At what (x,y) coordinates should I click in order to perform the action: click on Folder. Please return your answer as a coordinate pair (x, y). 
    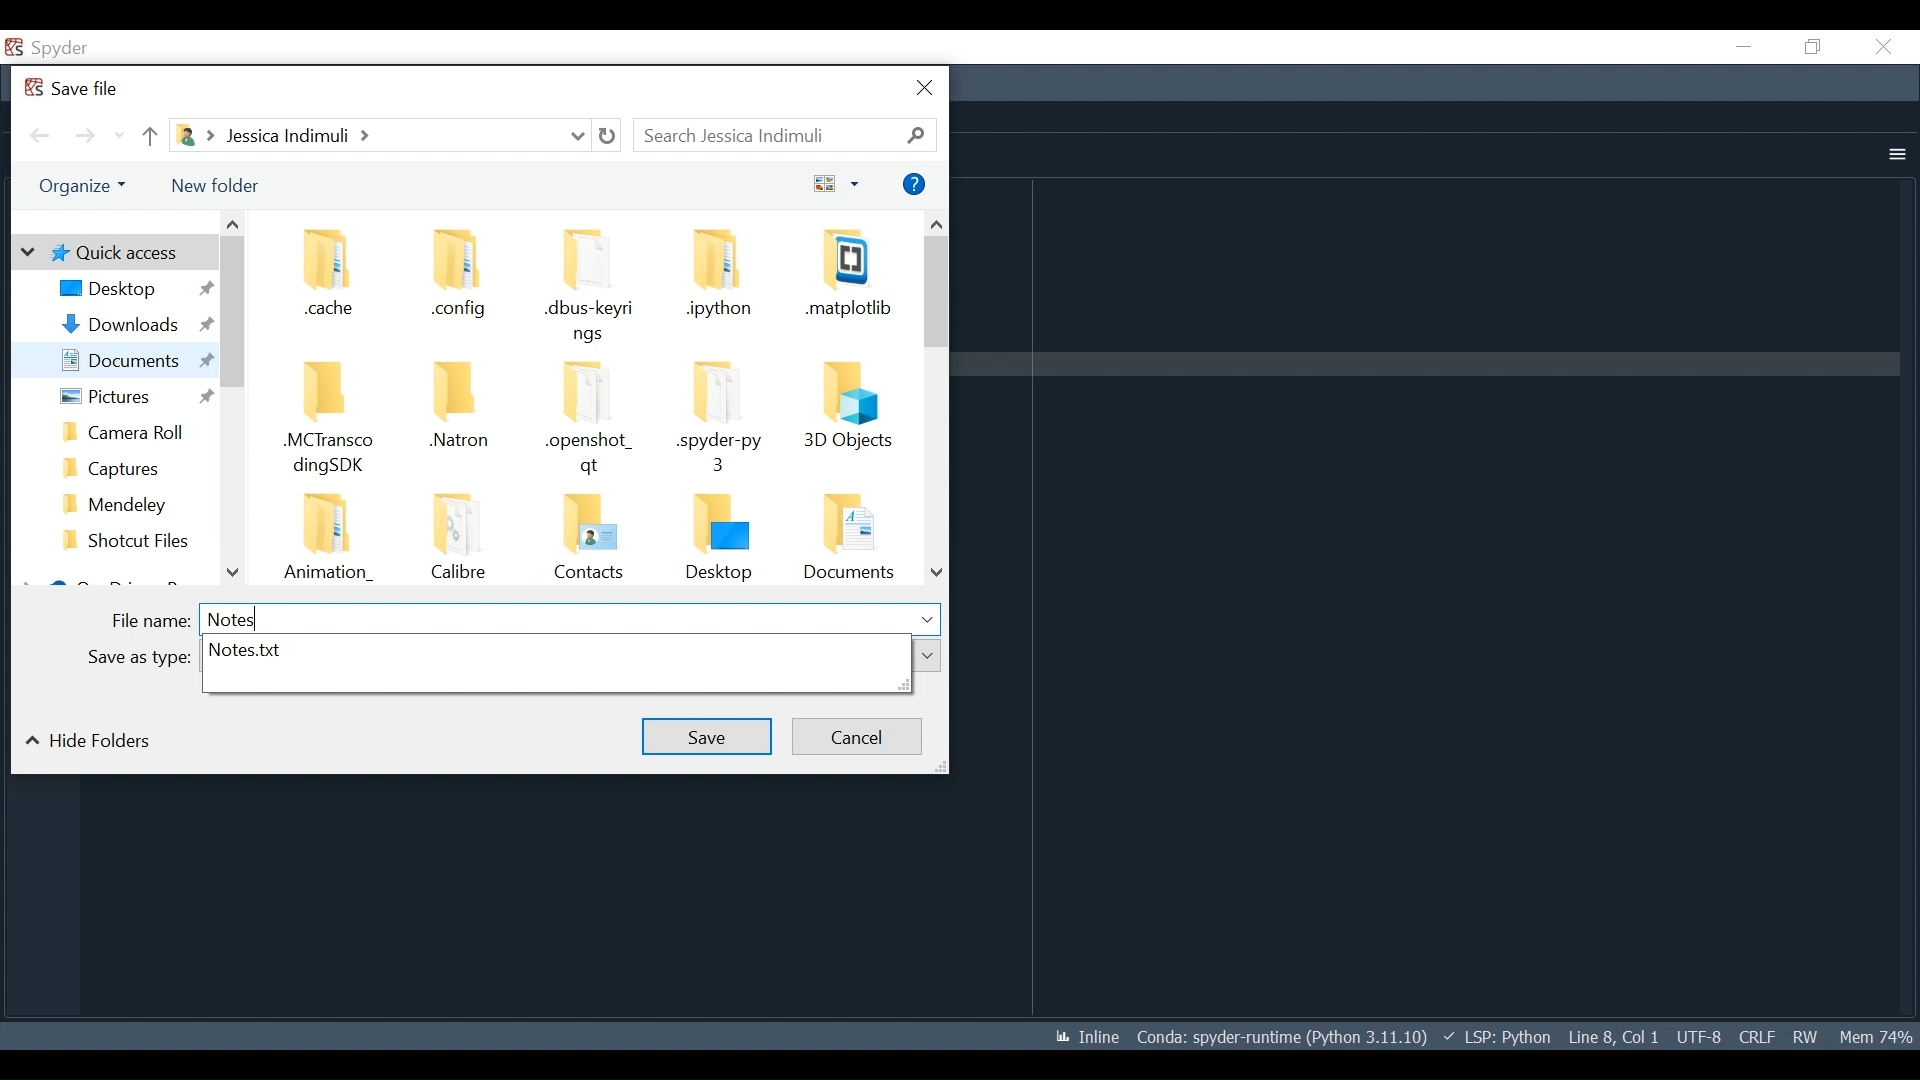
    Looking at the image, I should click on (721, 538).